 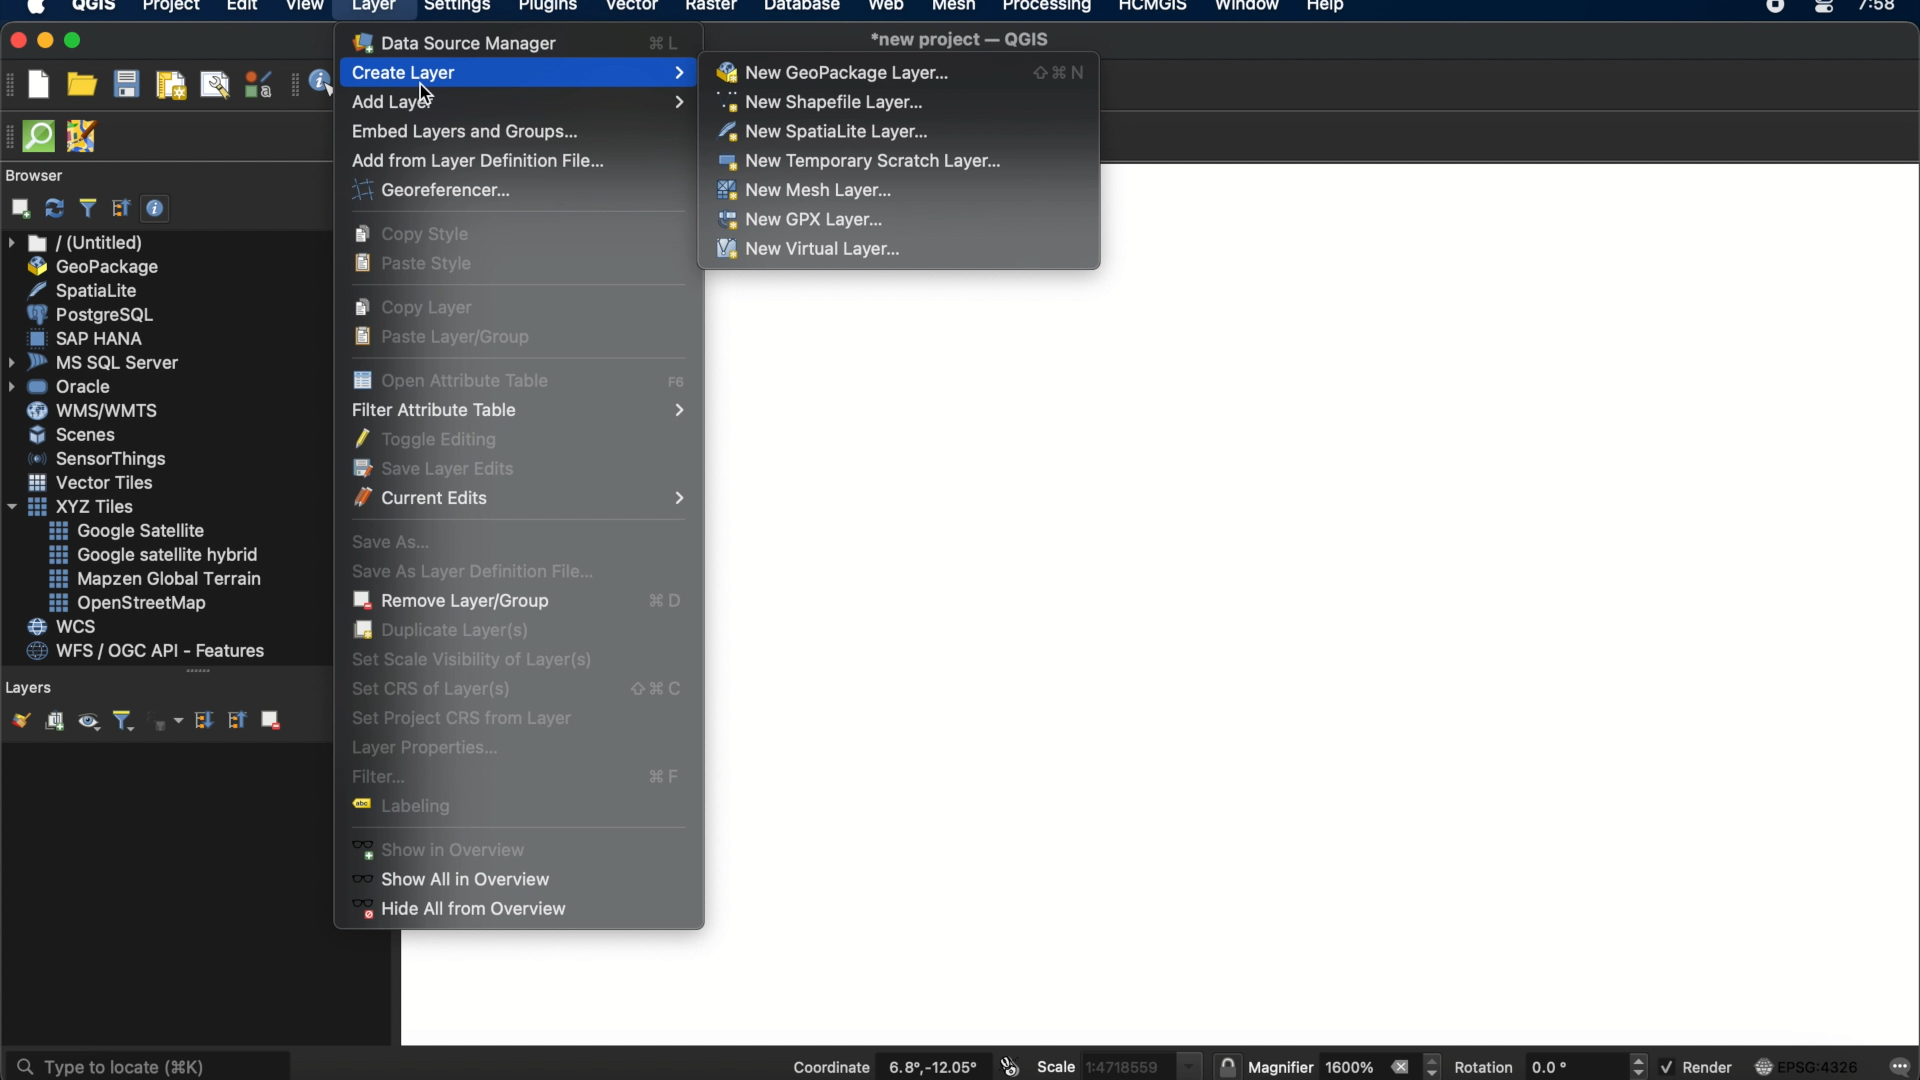 I want to click on collapse all, so click(x=121, y=208).